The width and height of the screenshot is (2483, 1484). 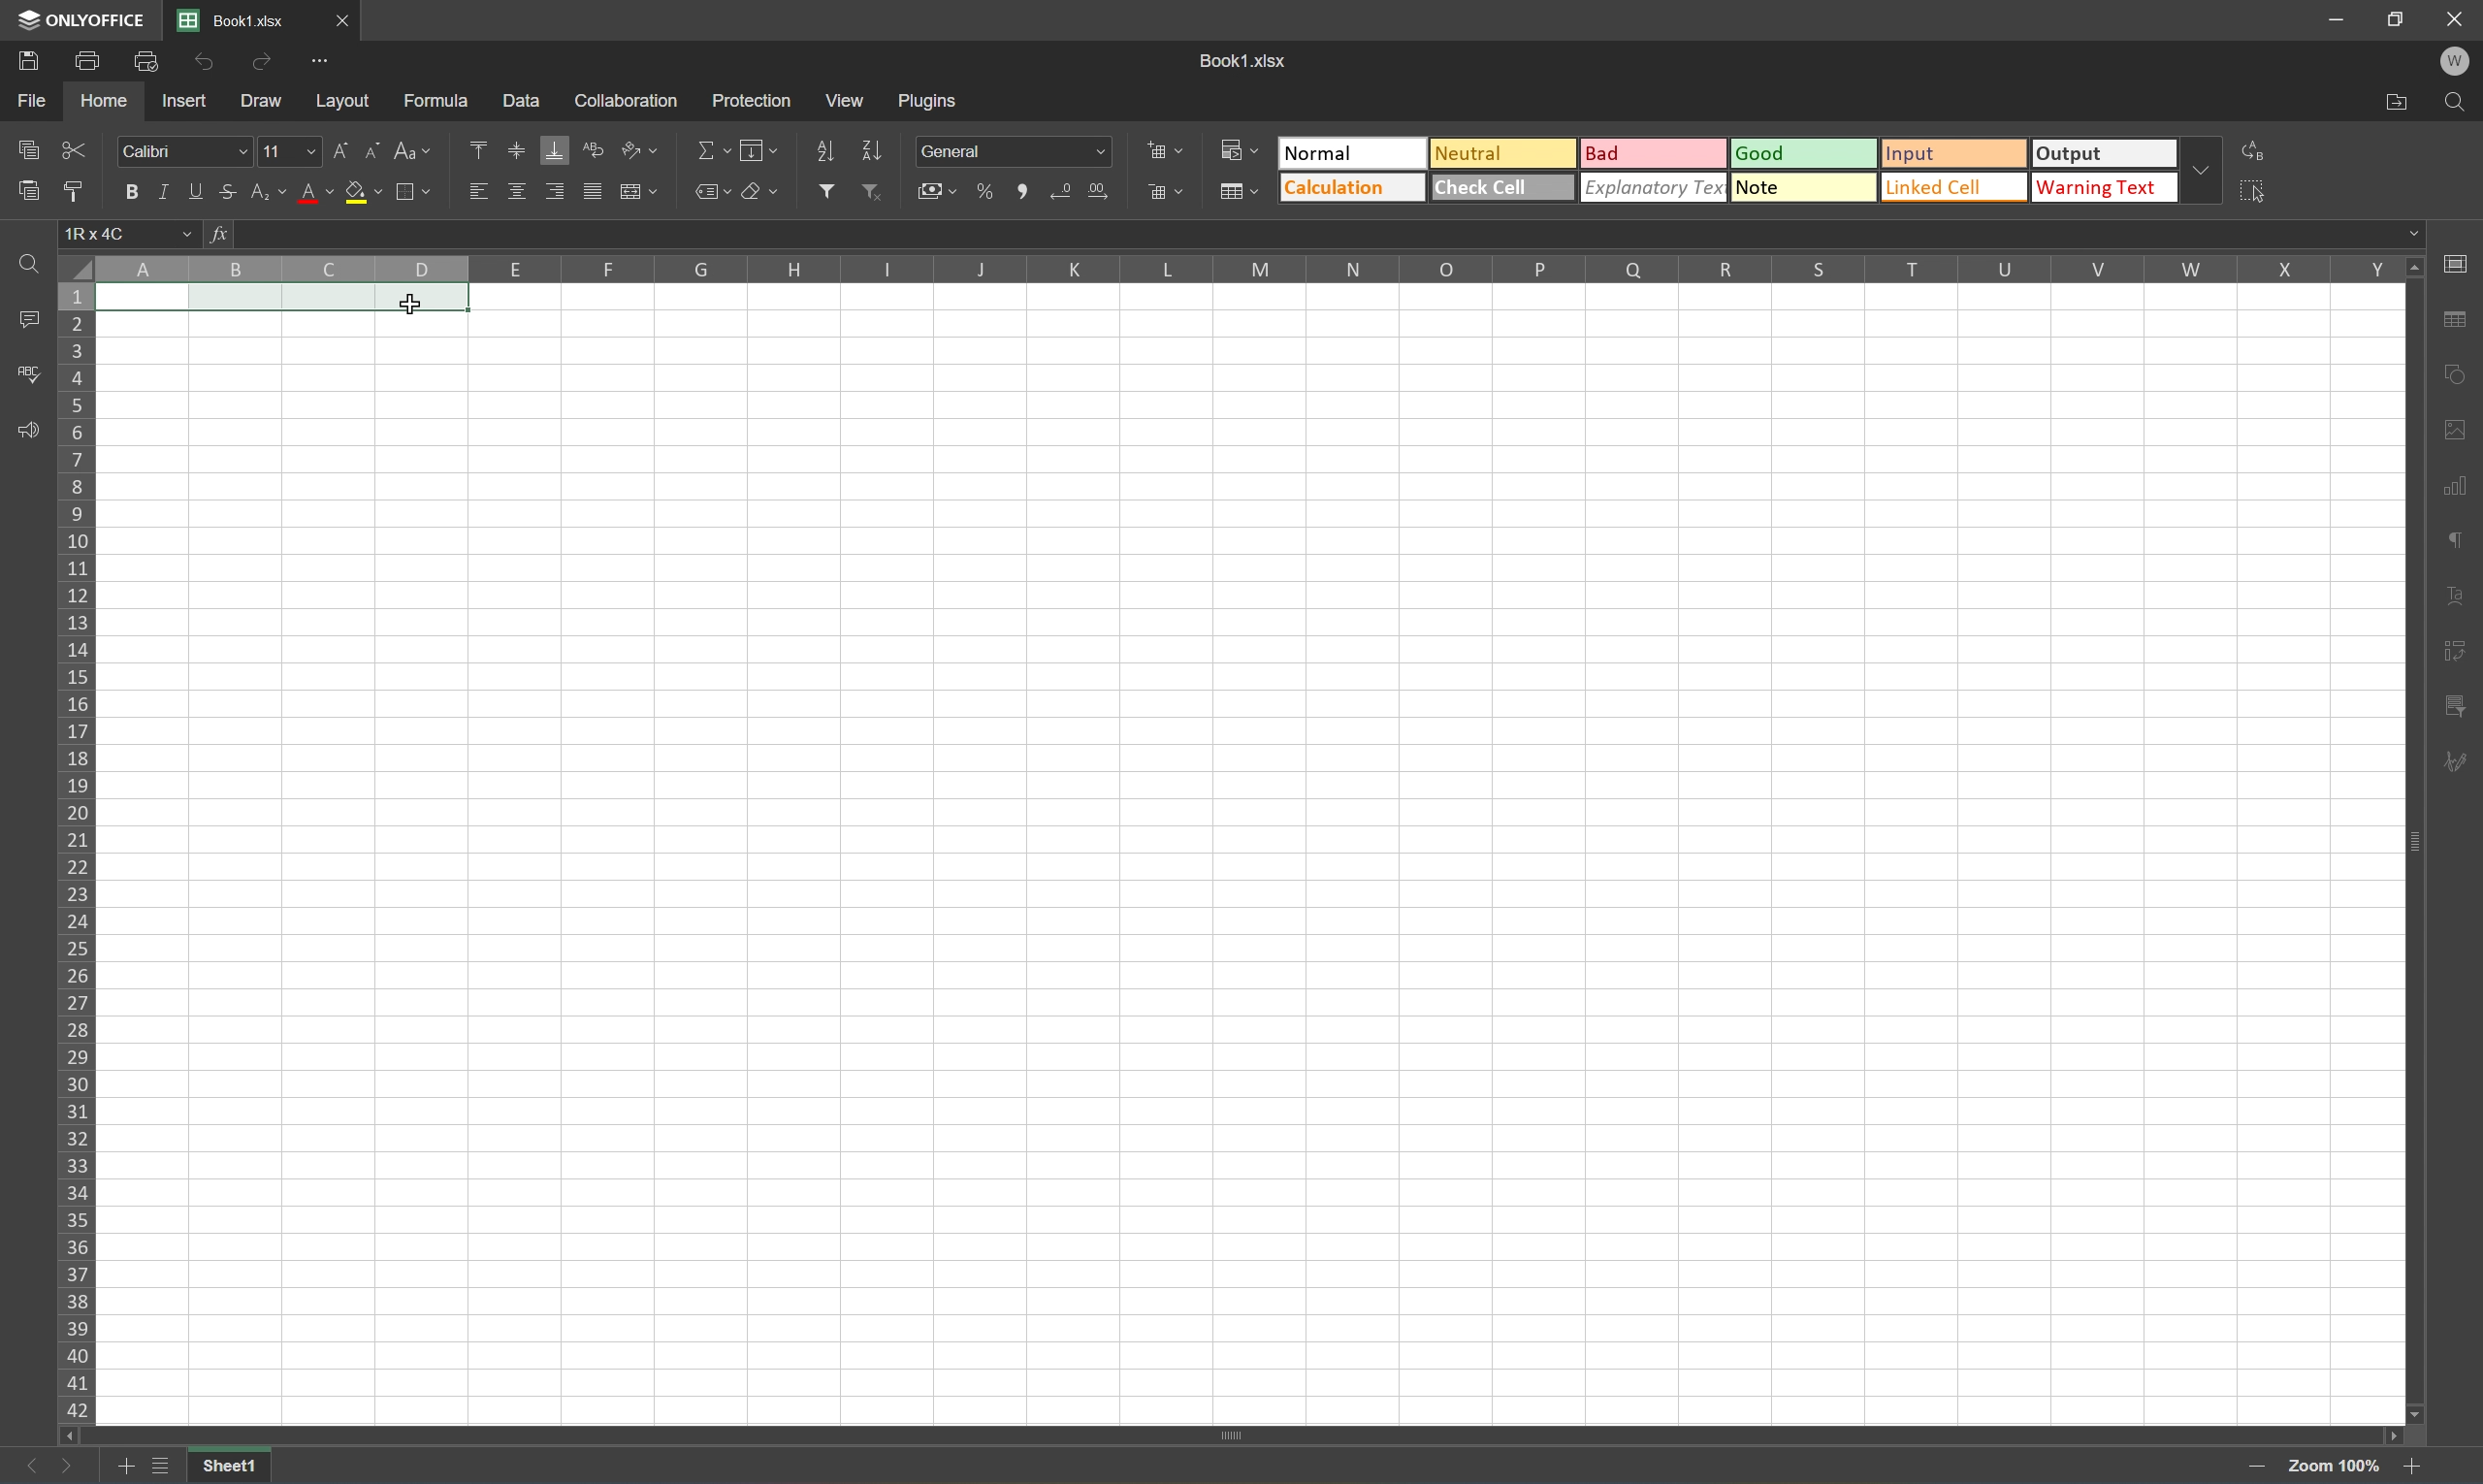 I want to click on Insert, so click(x=184, y=105).